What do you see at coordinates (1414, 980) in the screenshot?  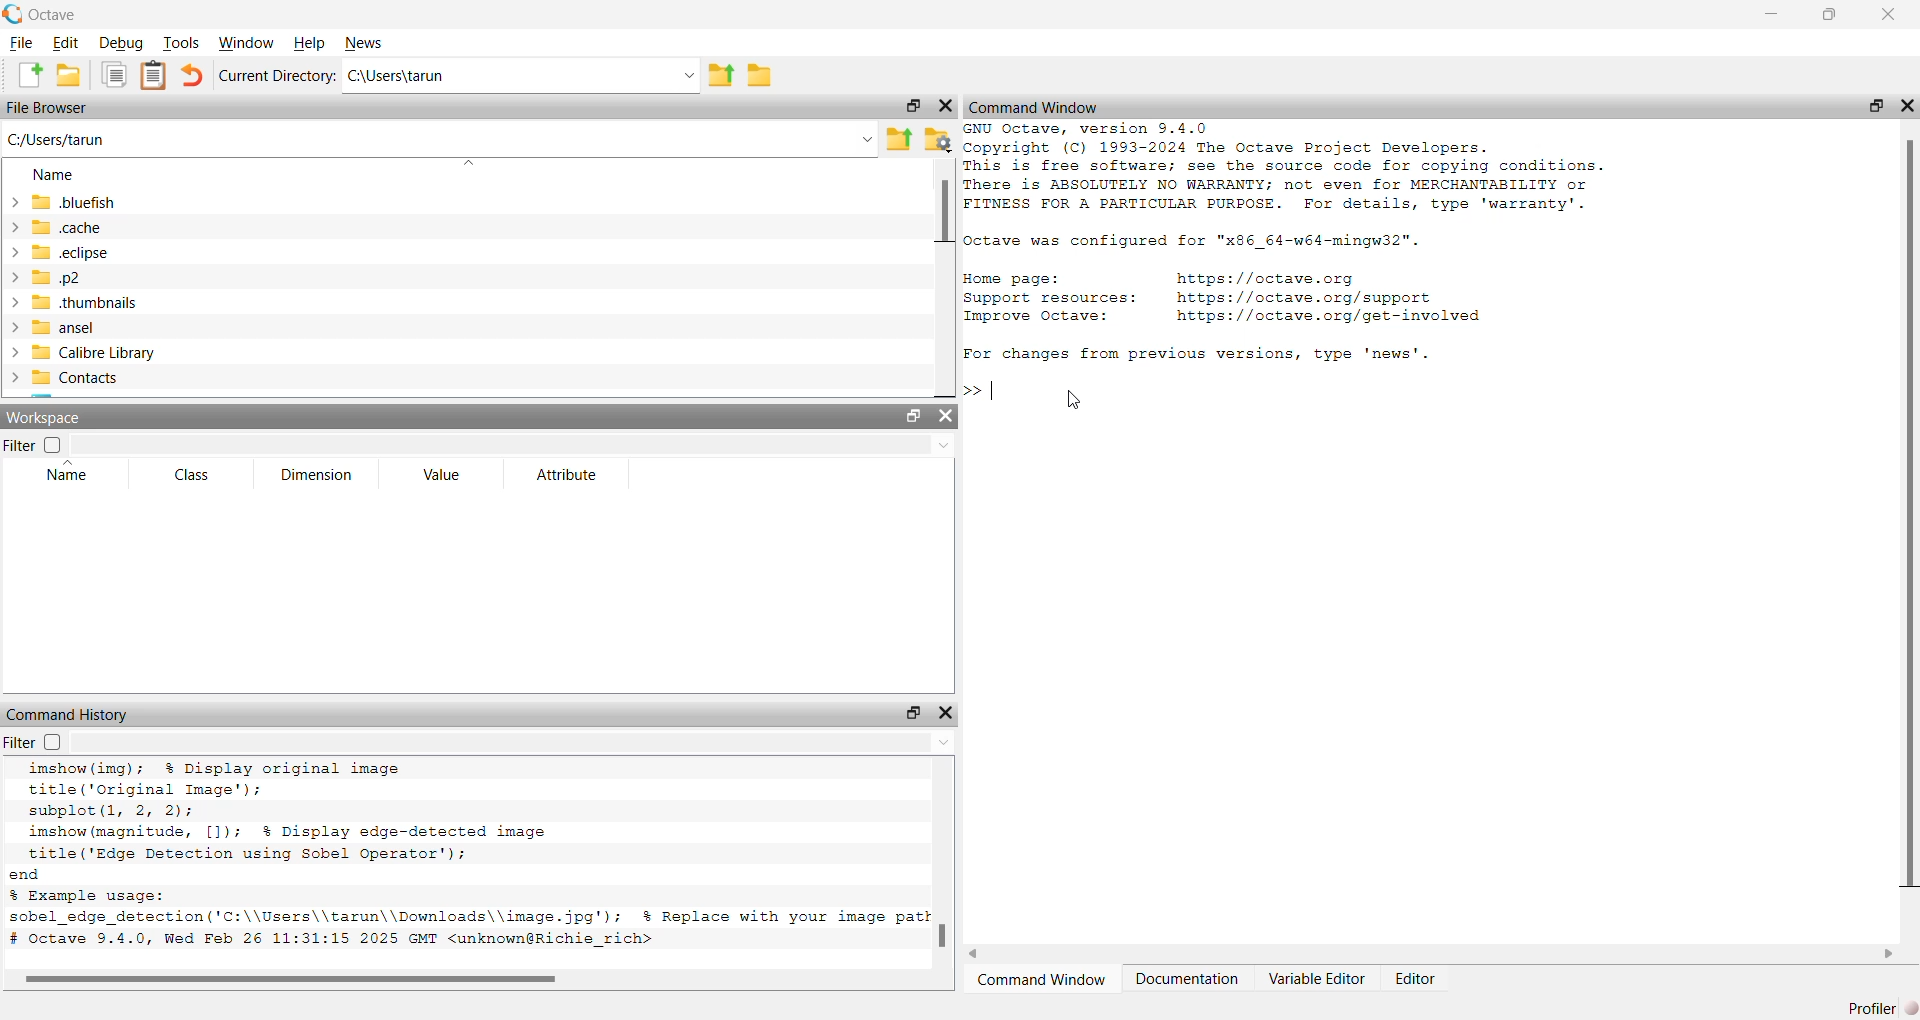 I see `editor` at bounding box center [1414, 980].